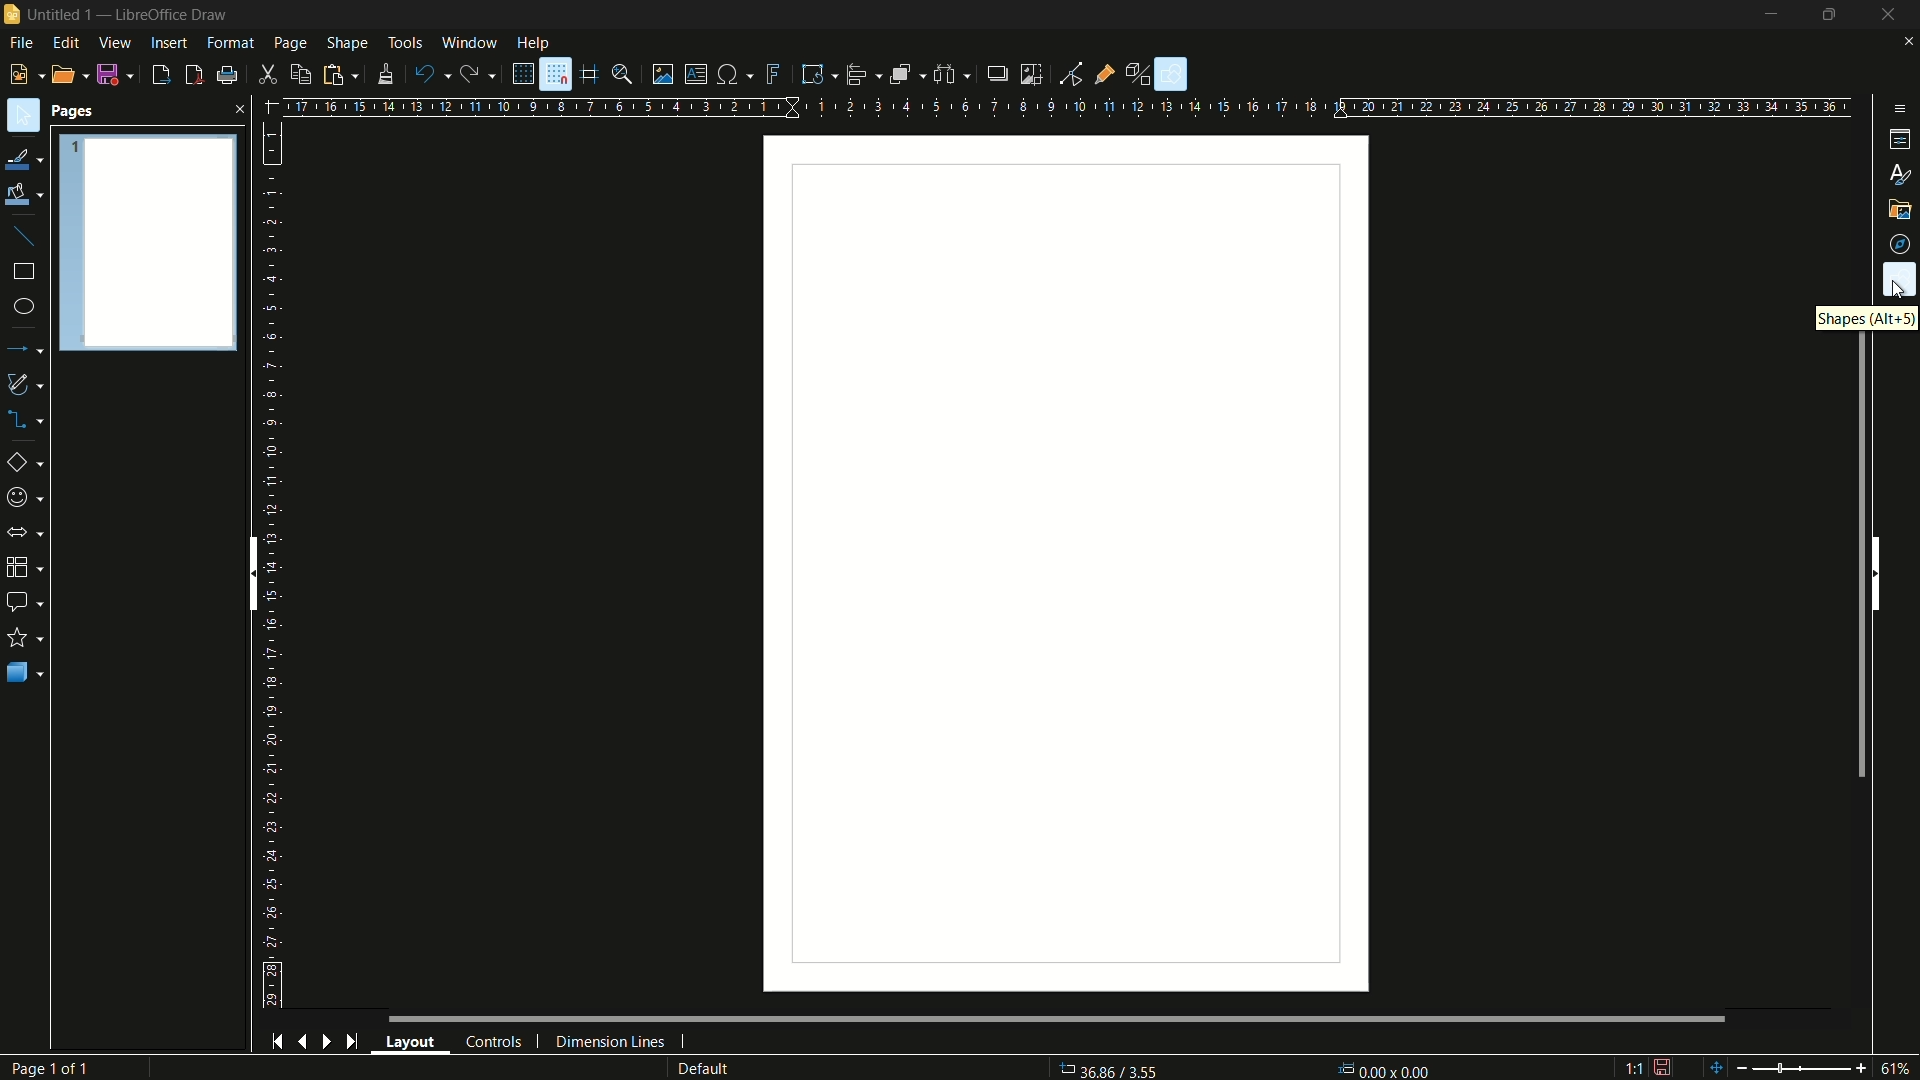  Describe the element at coordinates (23, 601) in the screenshot. I see `callout shapes` at that location.